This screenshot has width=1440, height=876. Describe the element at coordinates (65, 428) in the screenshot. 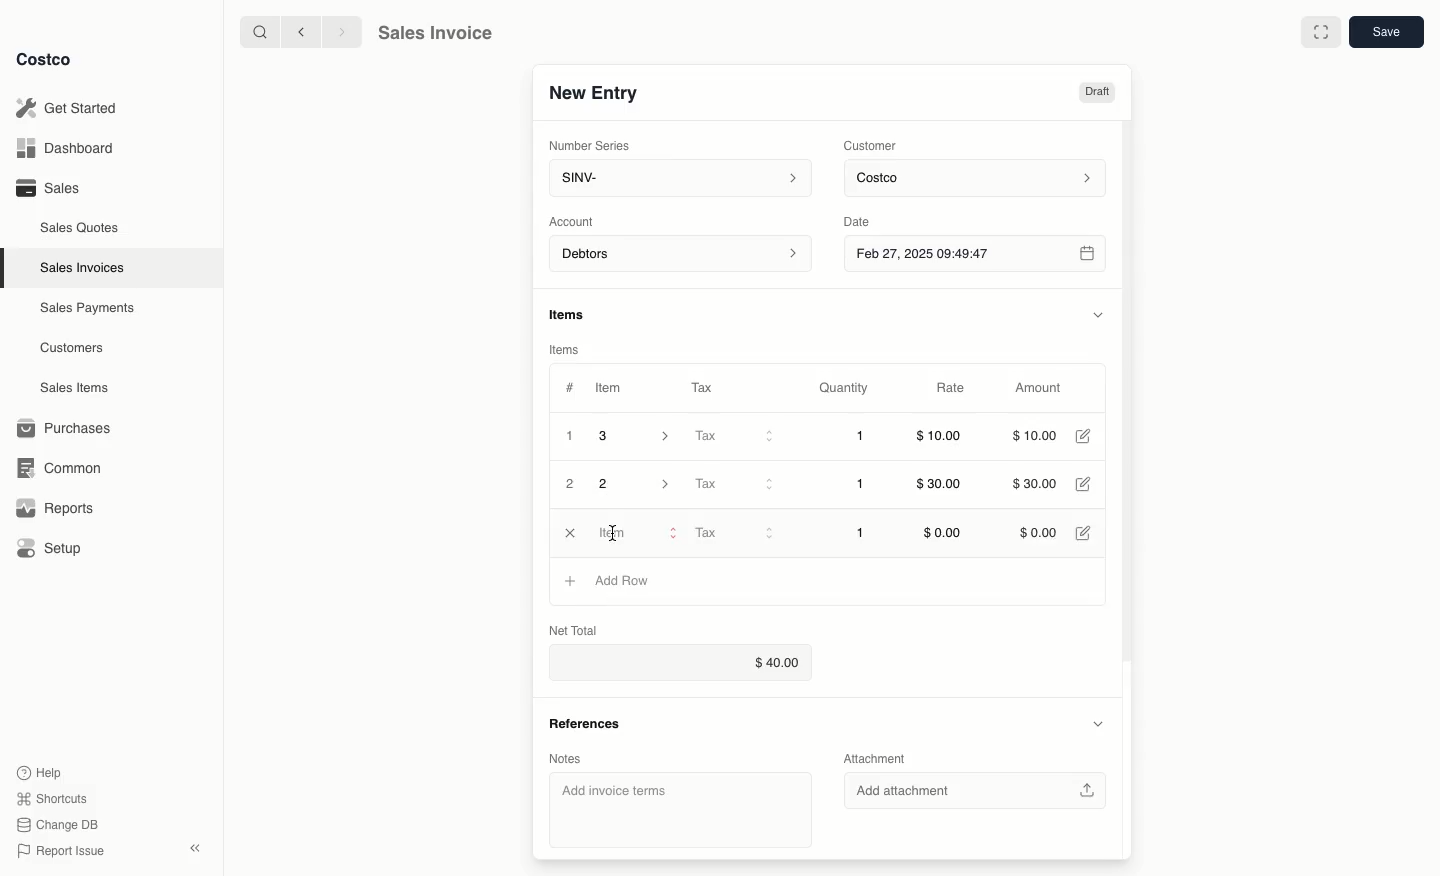

I see `Purchases` at that location.